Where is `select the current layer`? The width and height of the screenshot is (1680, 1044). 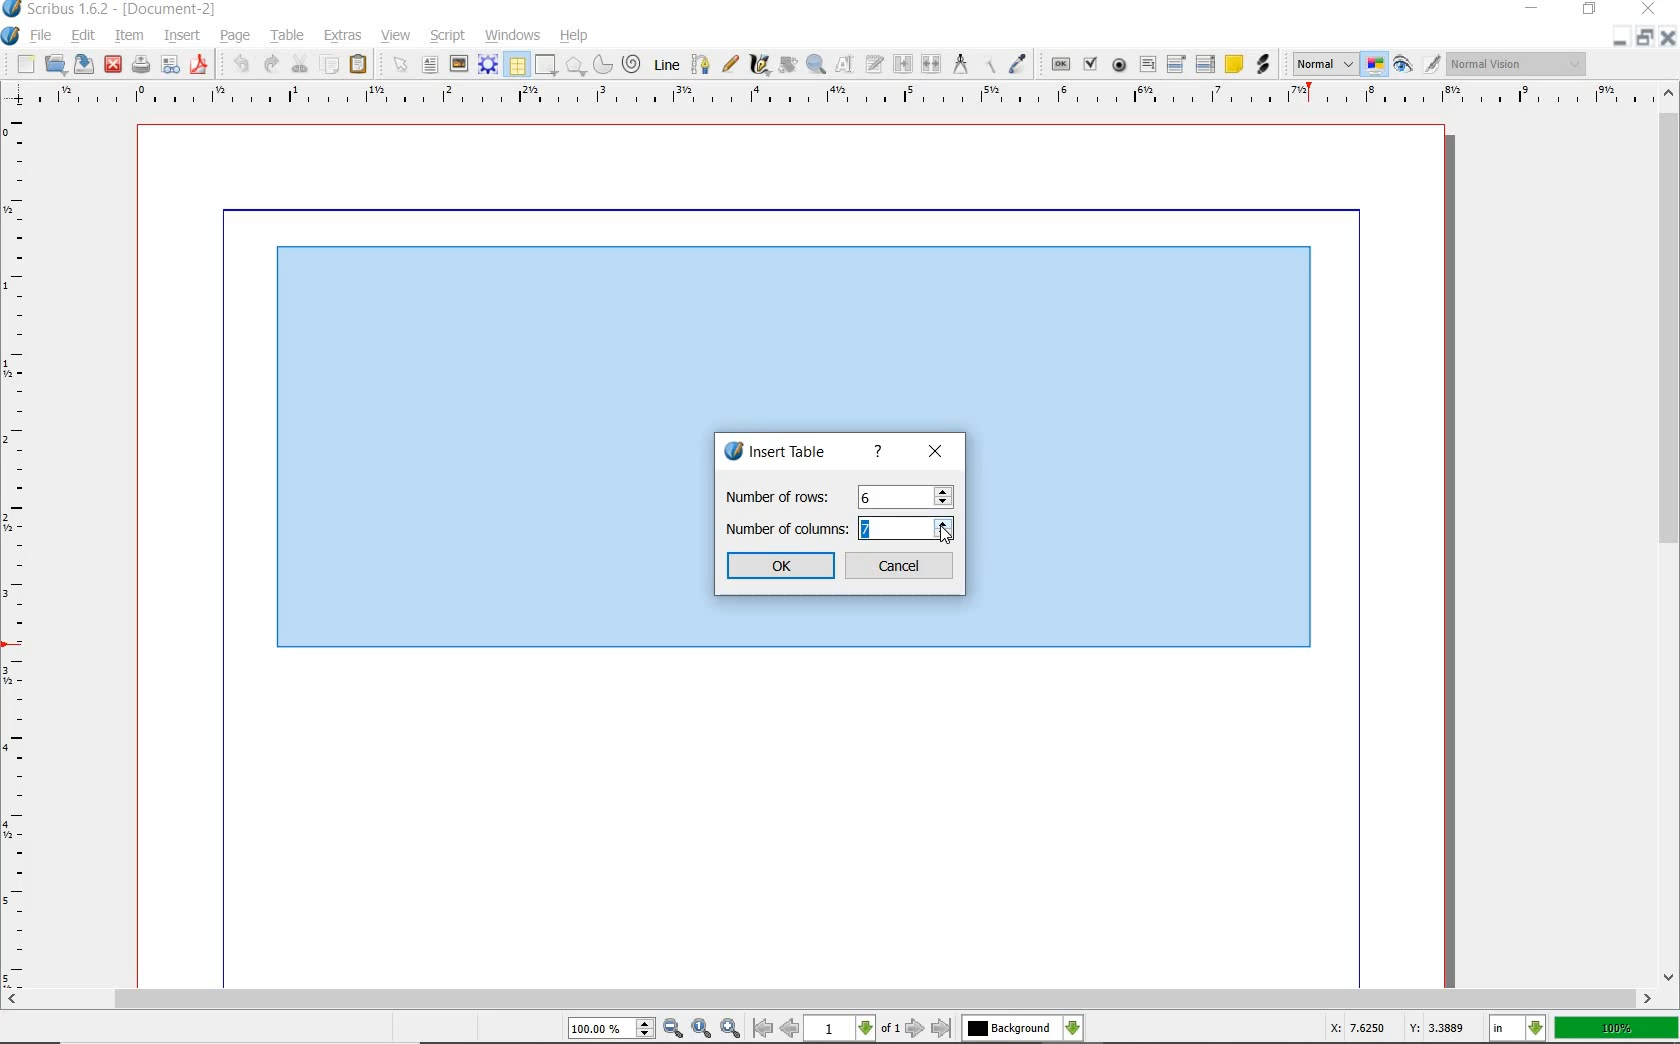 select the current layer is located at coordinates (1022, 1030).